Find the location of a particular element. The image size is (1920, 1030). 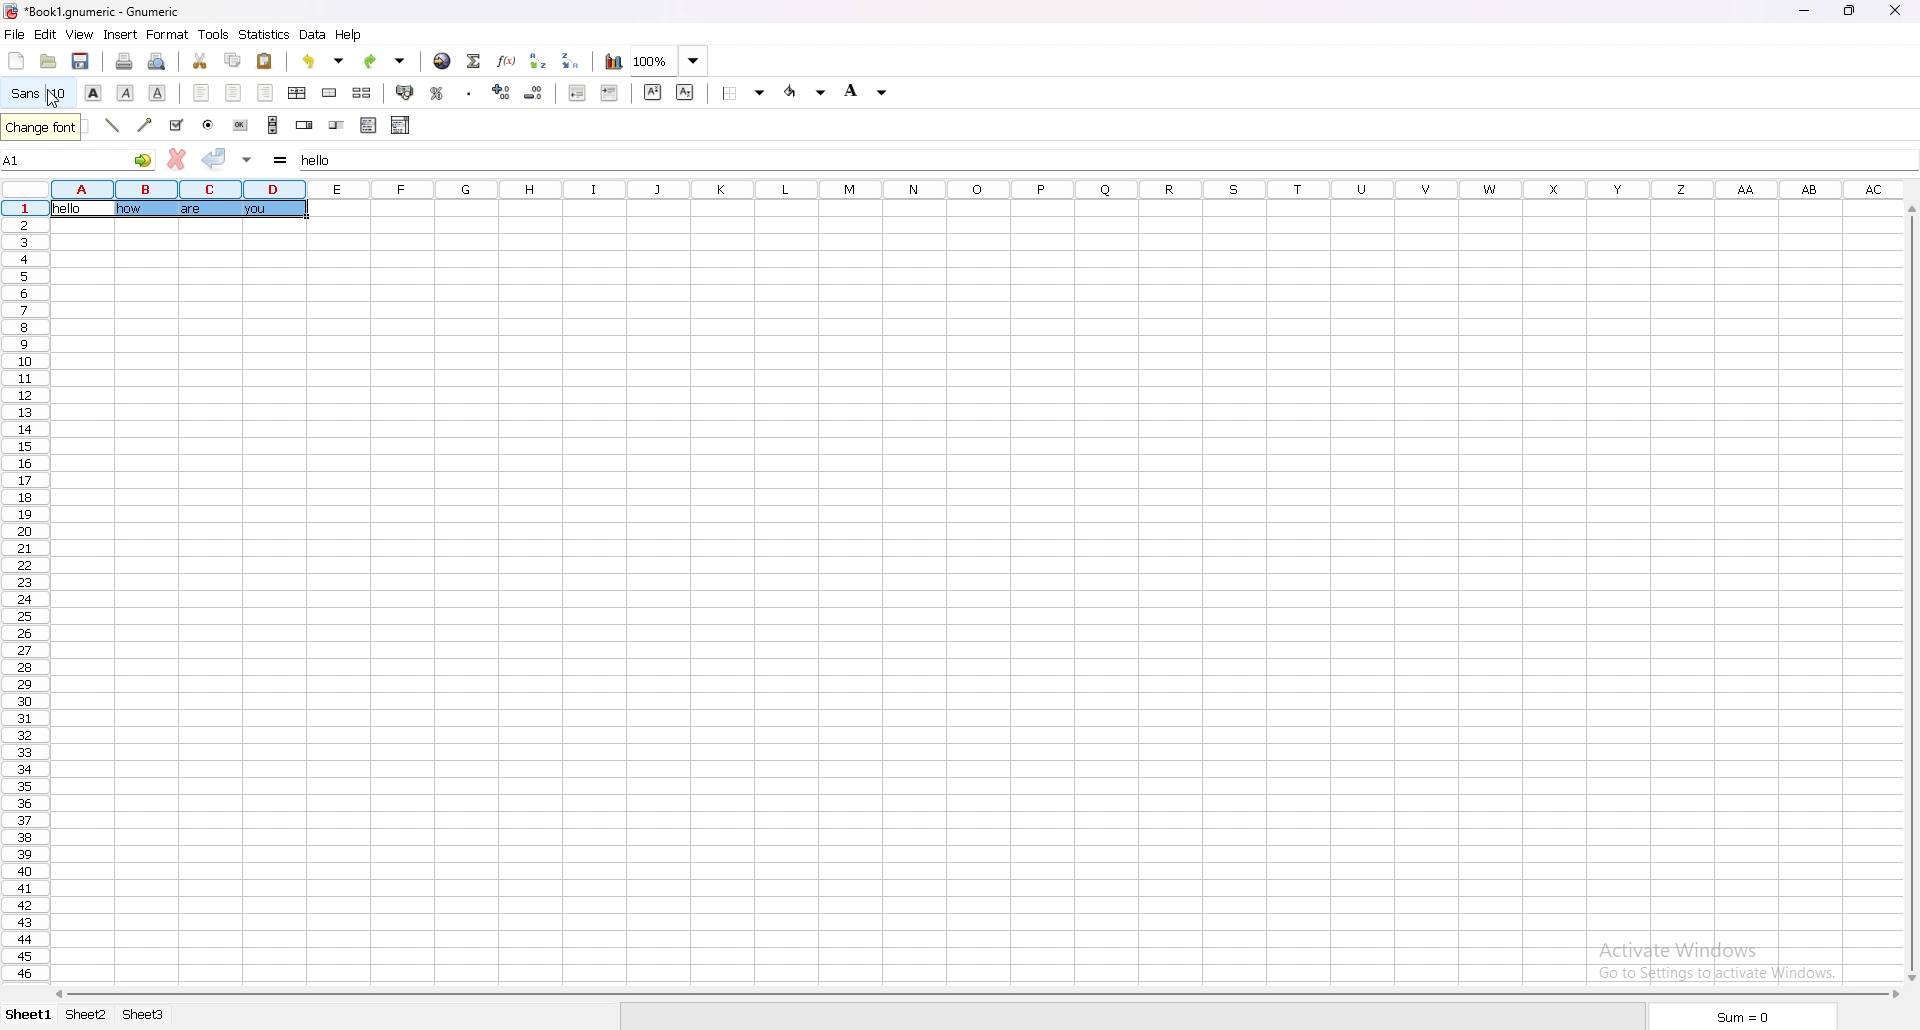

cursor description is located at coordinates (40, 128).